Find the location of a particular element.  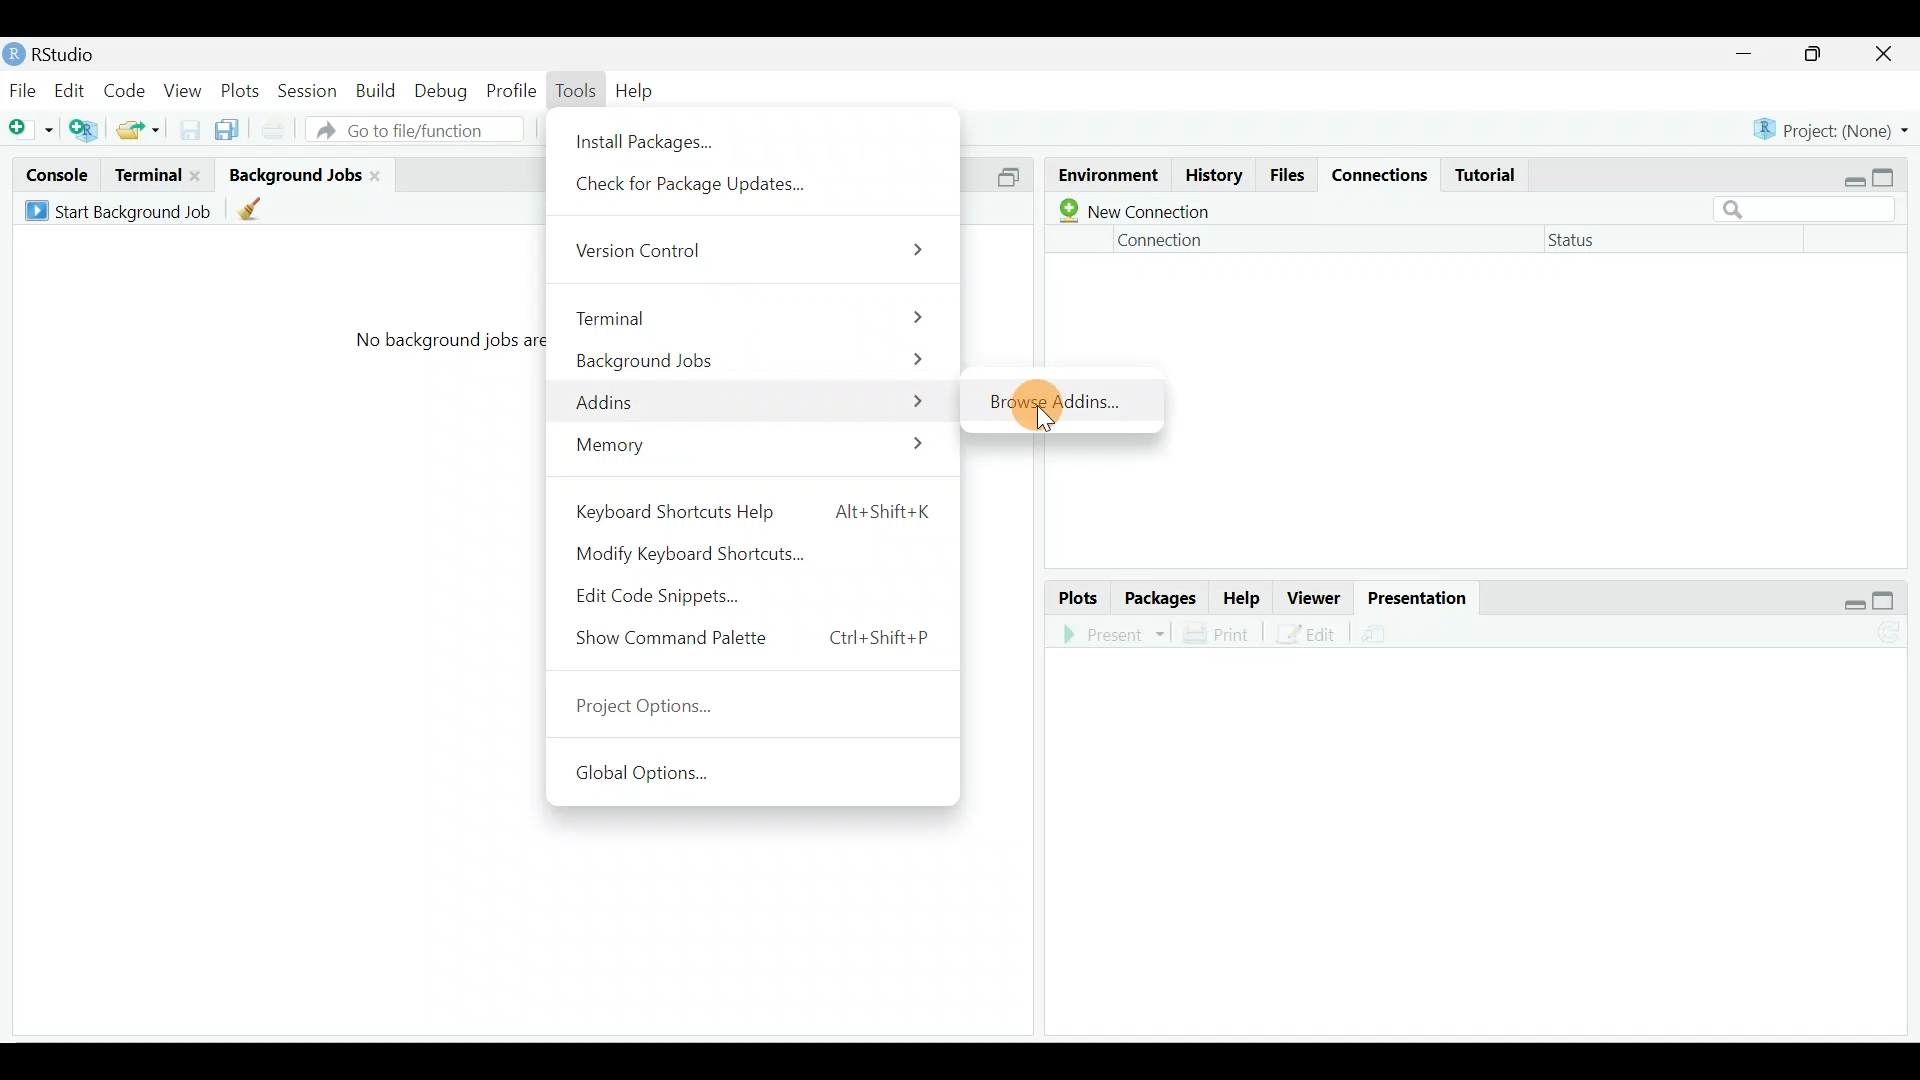

Edit is located at coordinates (1308, 635).